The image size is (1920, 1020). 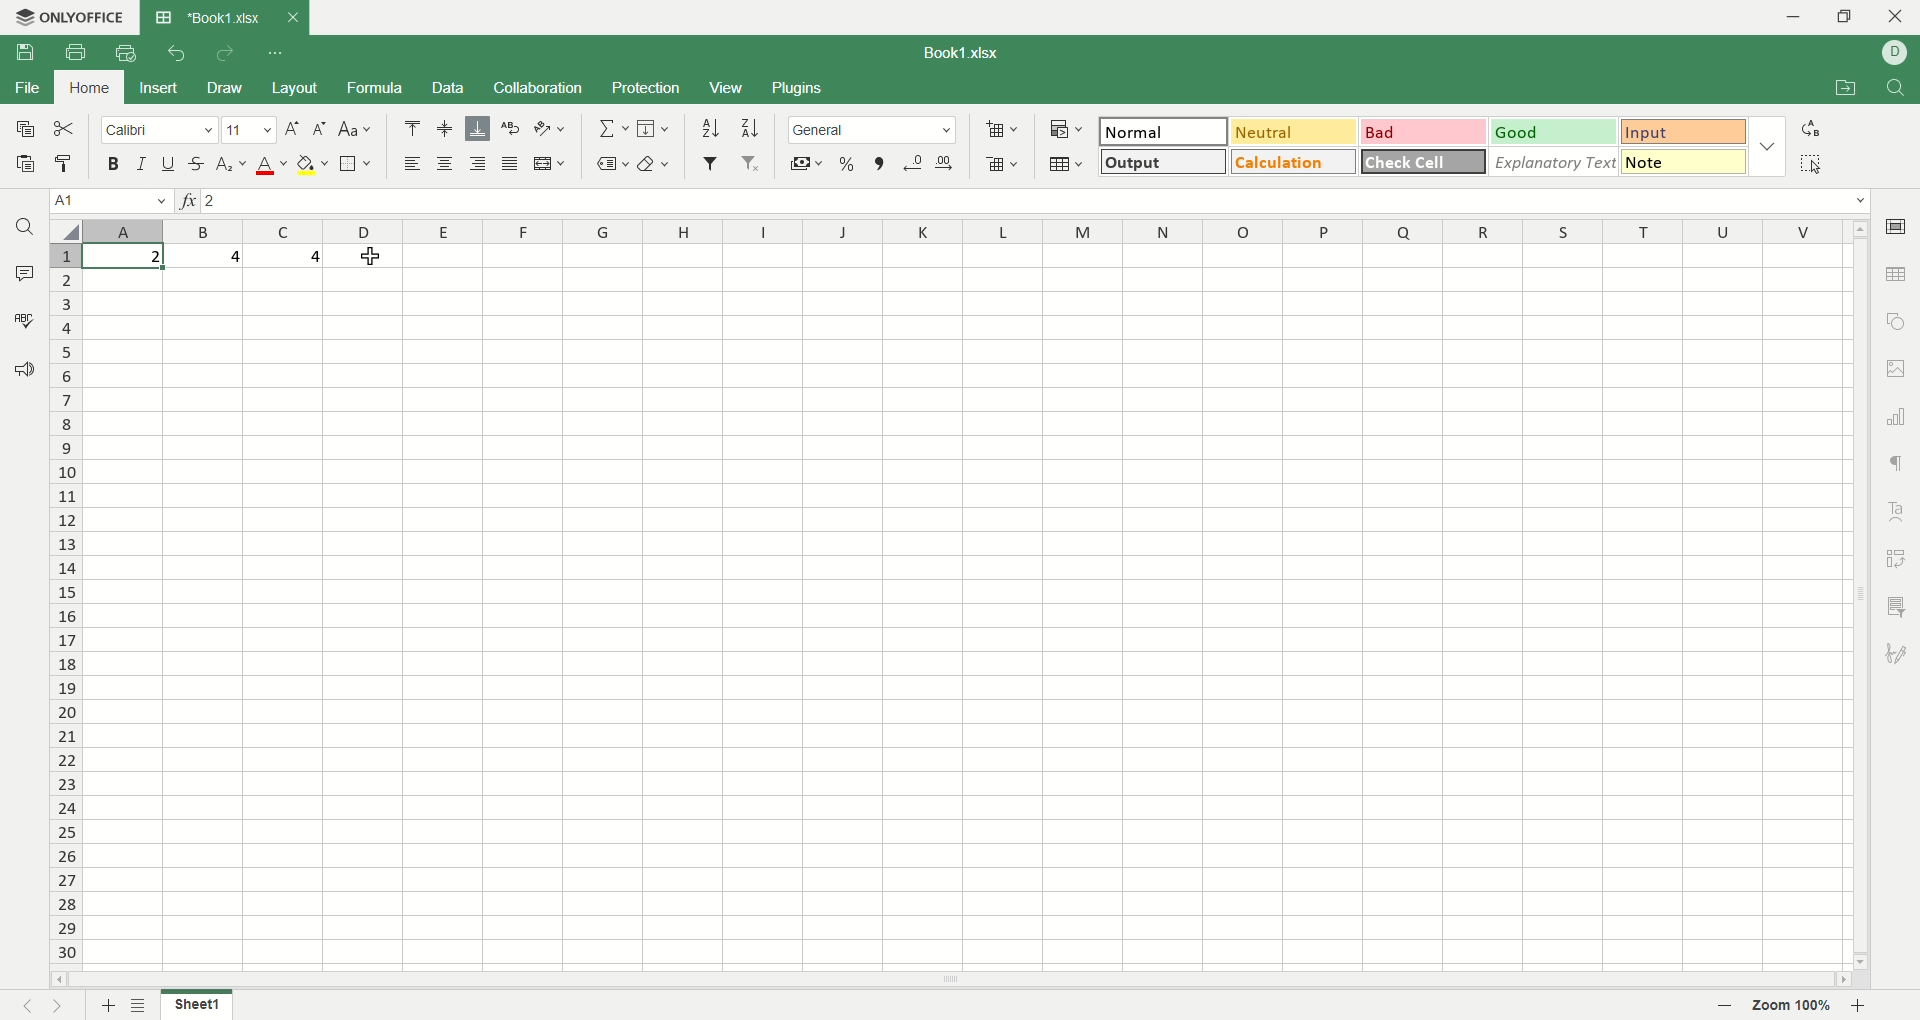 What do you see at coordinates (1850, 16) in the screenshot?
I see `maximize` at bounding box center [1850, 16].